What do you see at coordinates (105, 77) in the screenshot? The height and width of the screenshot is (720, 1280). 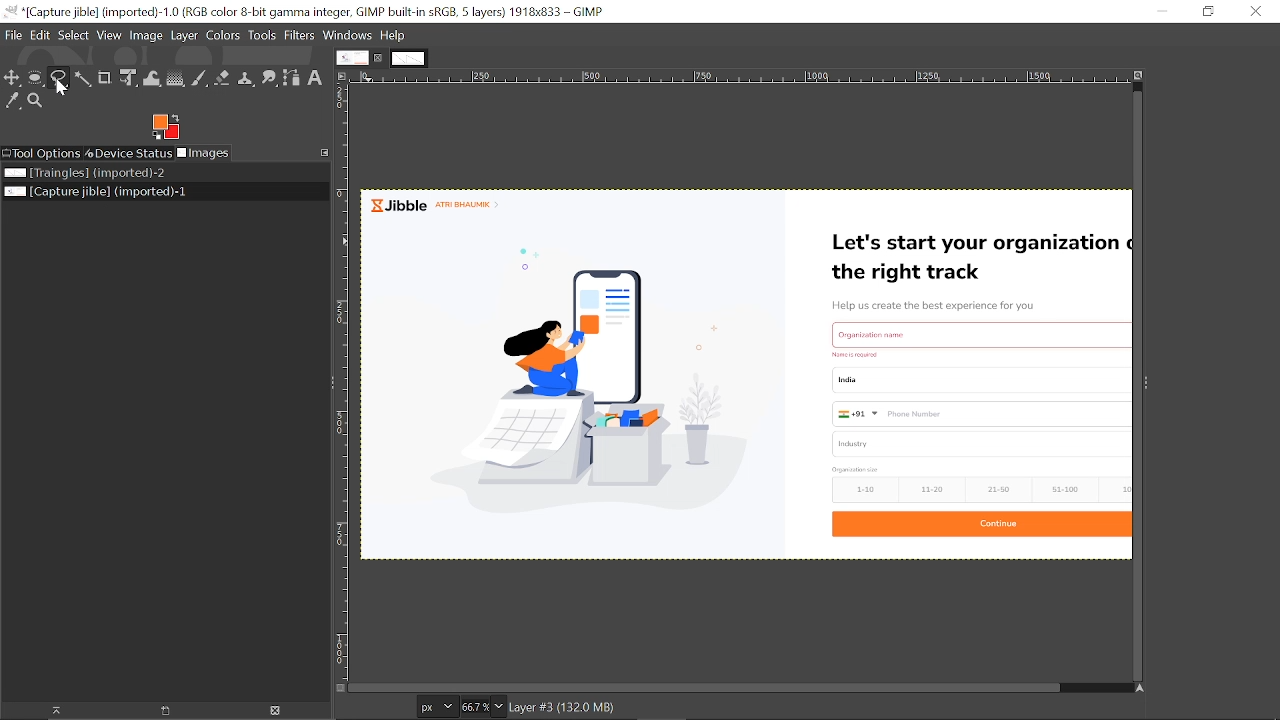 I see `Crop tool` at bounding box center [105, 77].